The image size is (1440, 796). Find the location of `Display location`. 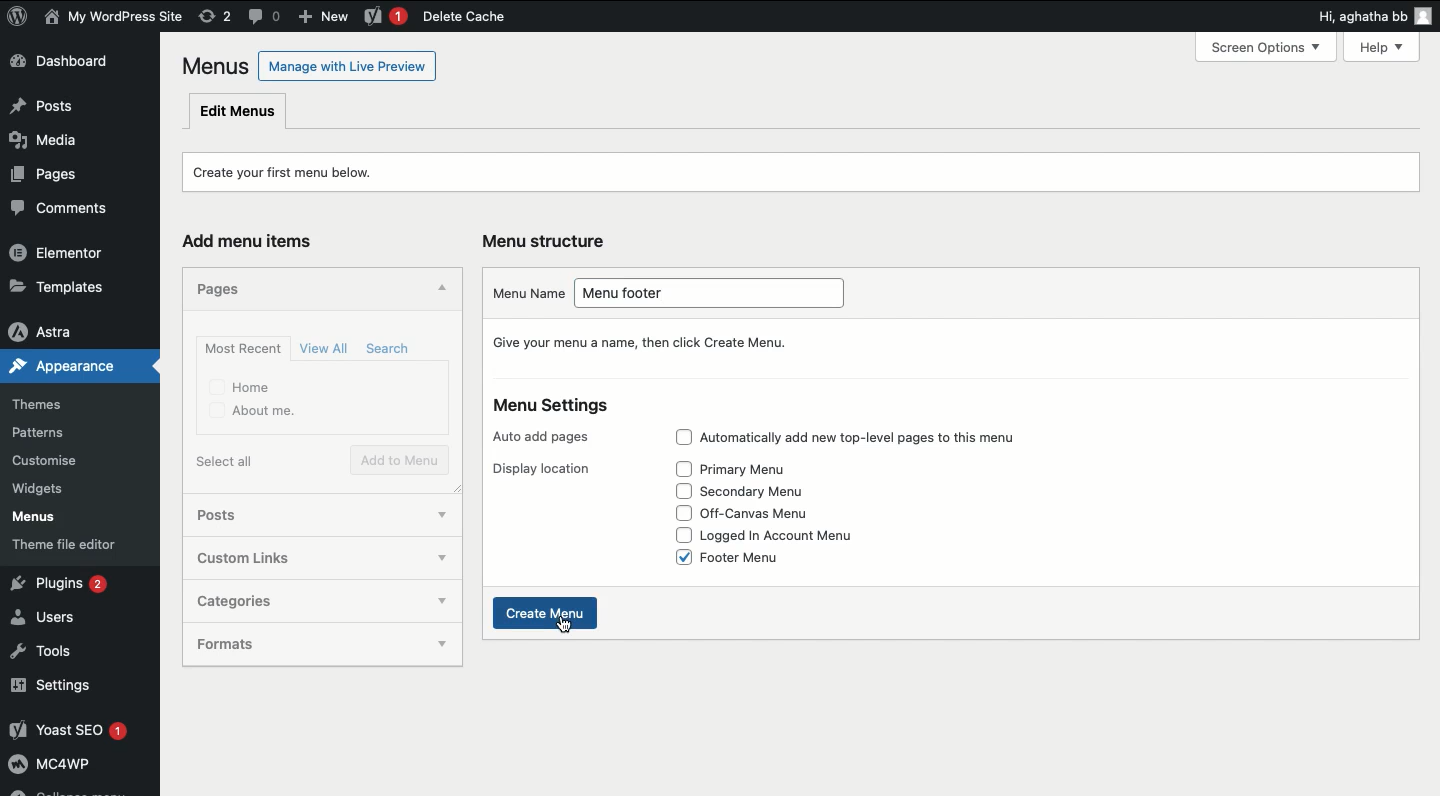

Display location is located at coordinates (542, 469).